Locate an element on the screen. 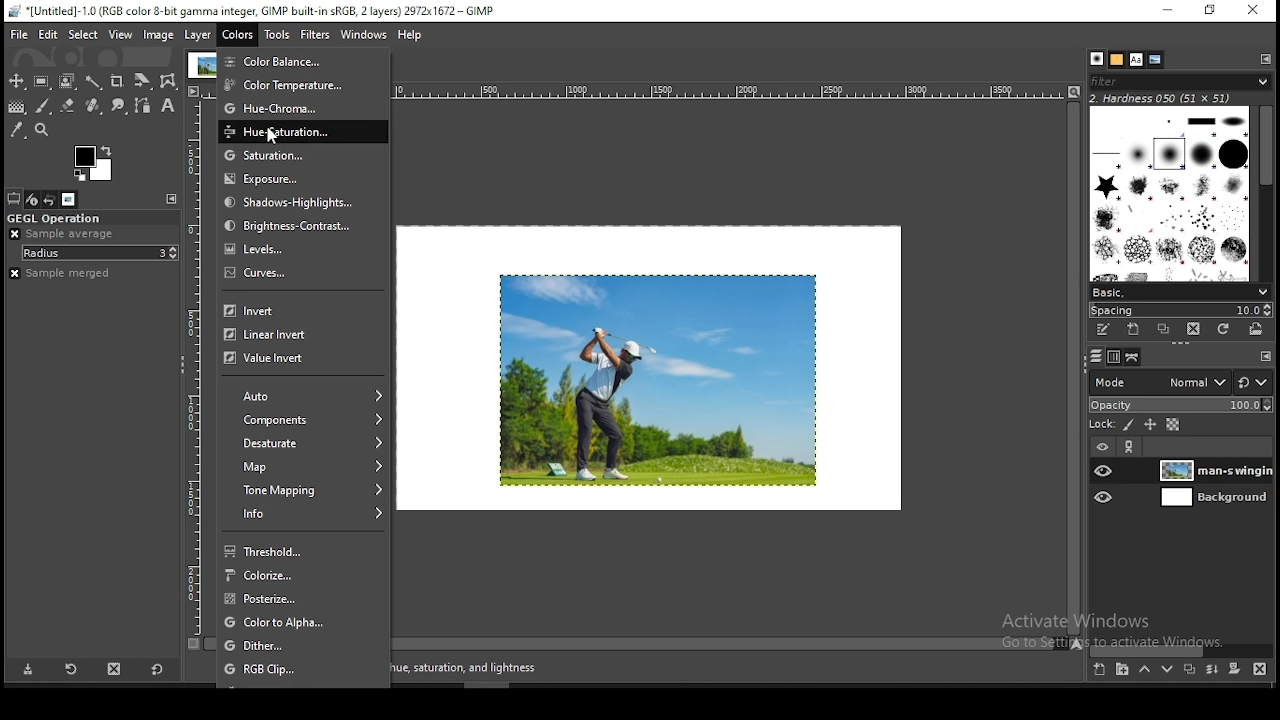 This screenshot has height=720, width=1280. gradient tool is located at coordinates (16, 105).